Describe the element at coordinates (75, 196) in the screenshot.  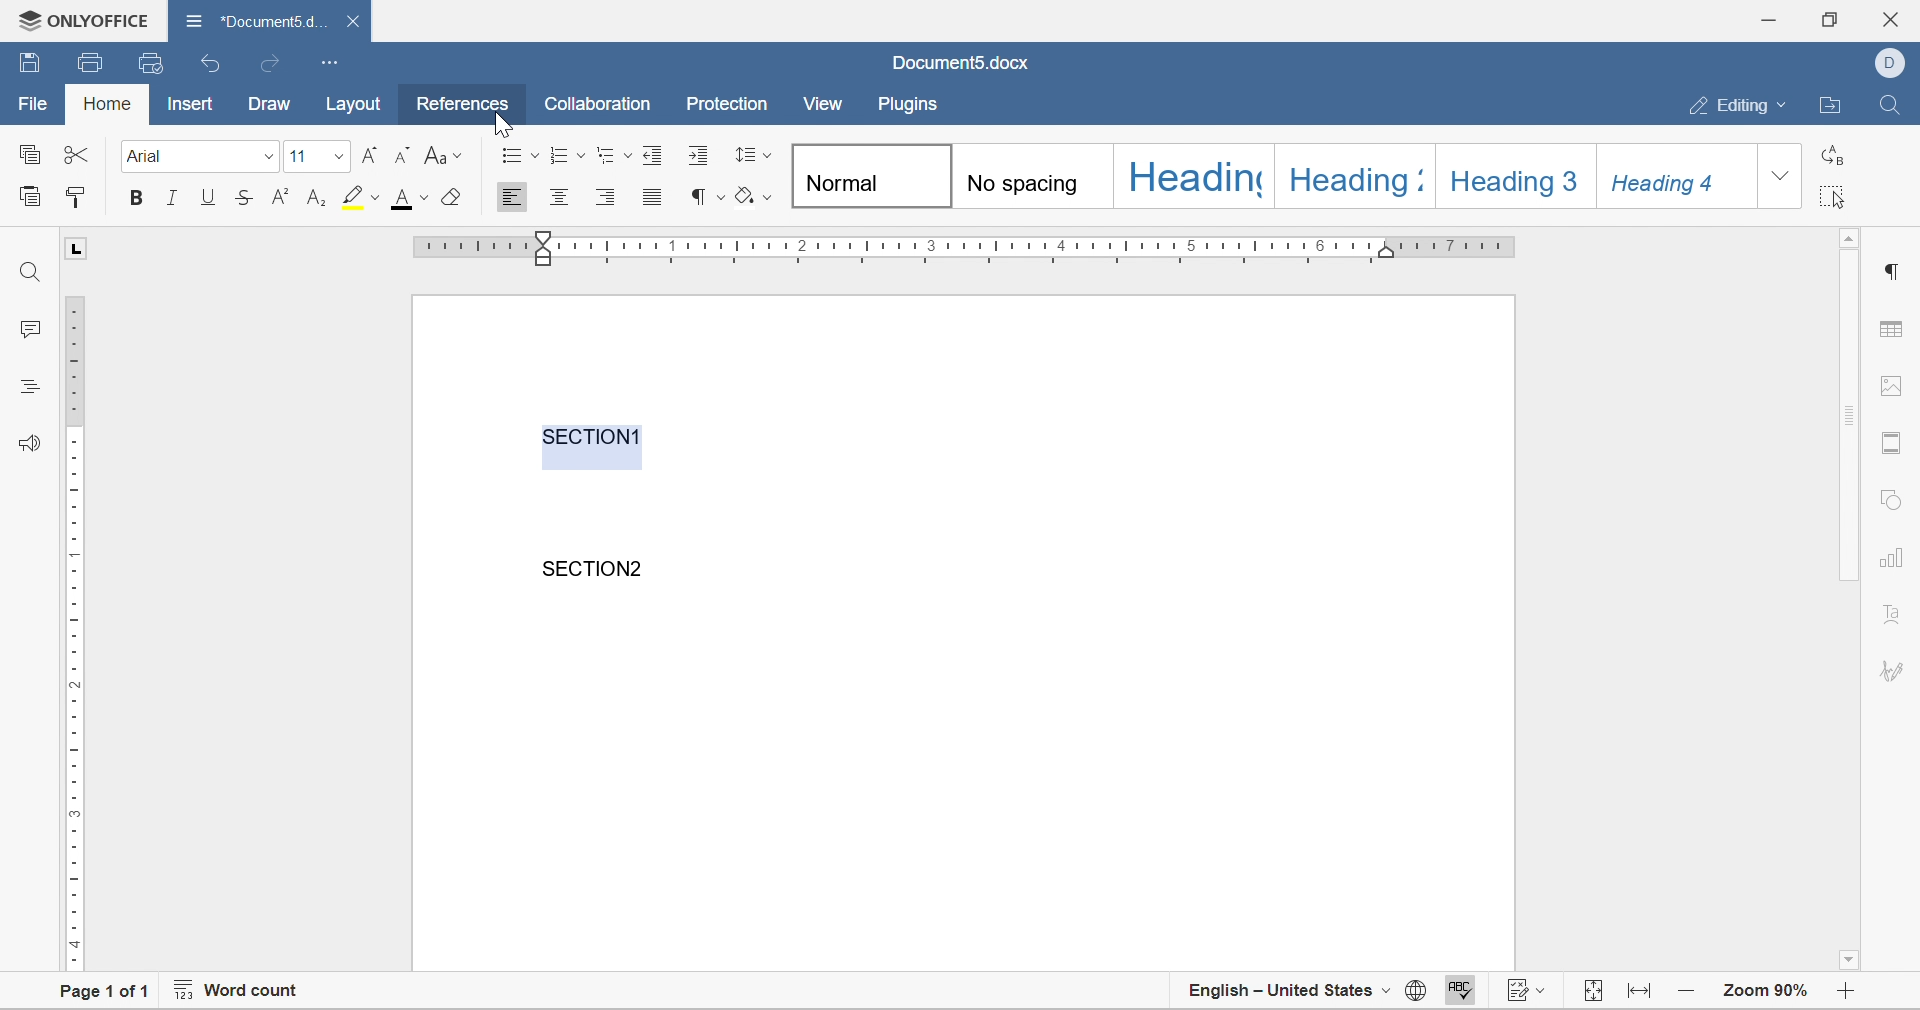
I see `copy style` at that location.